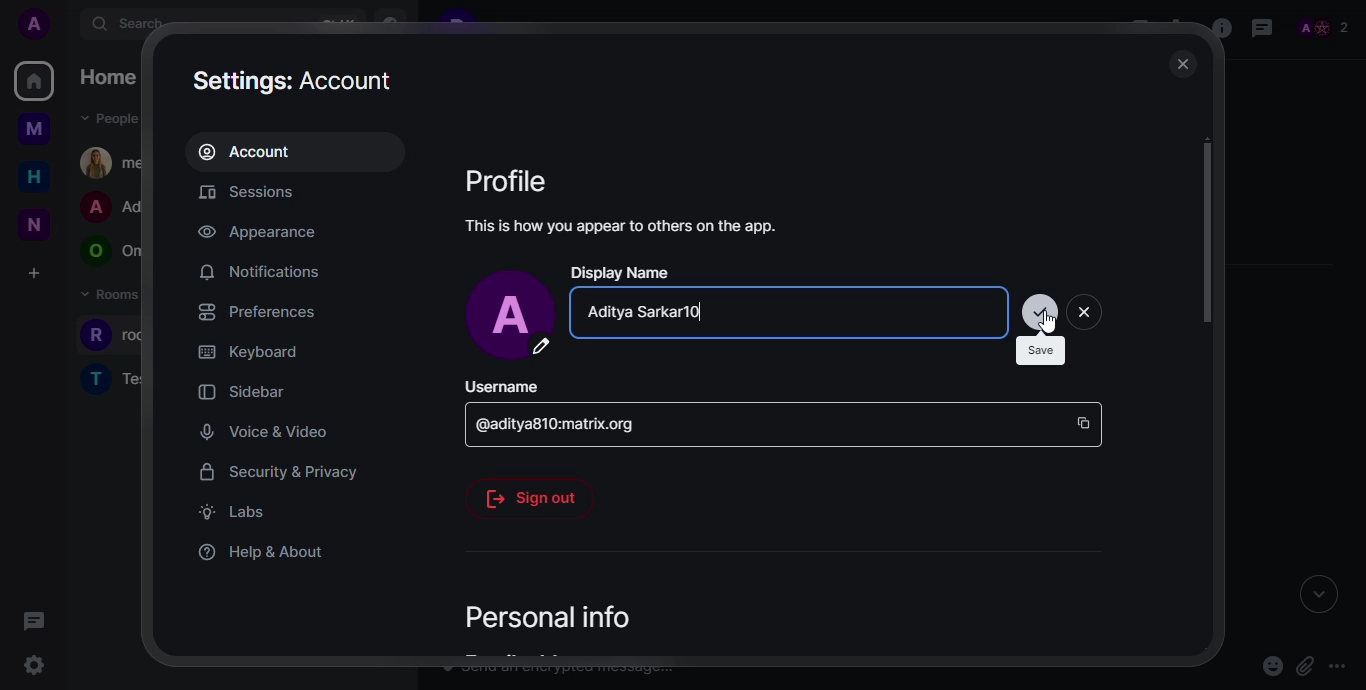 The image size is (1366, 690). Describe the element at coordinates (1043, 350) in the screenshot. I see `save` at that location.